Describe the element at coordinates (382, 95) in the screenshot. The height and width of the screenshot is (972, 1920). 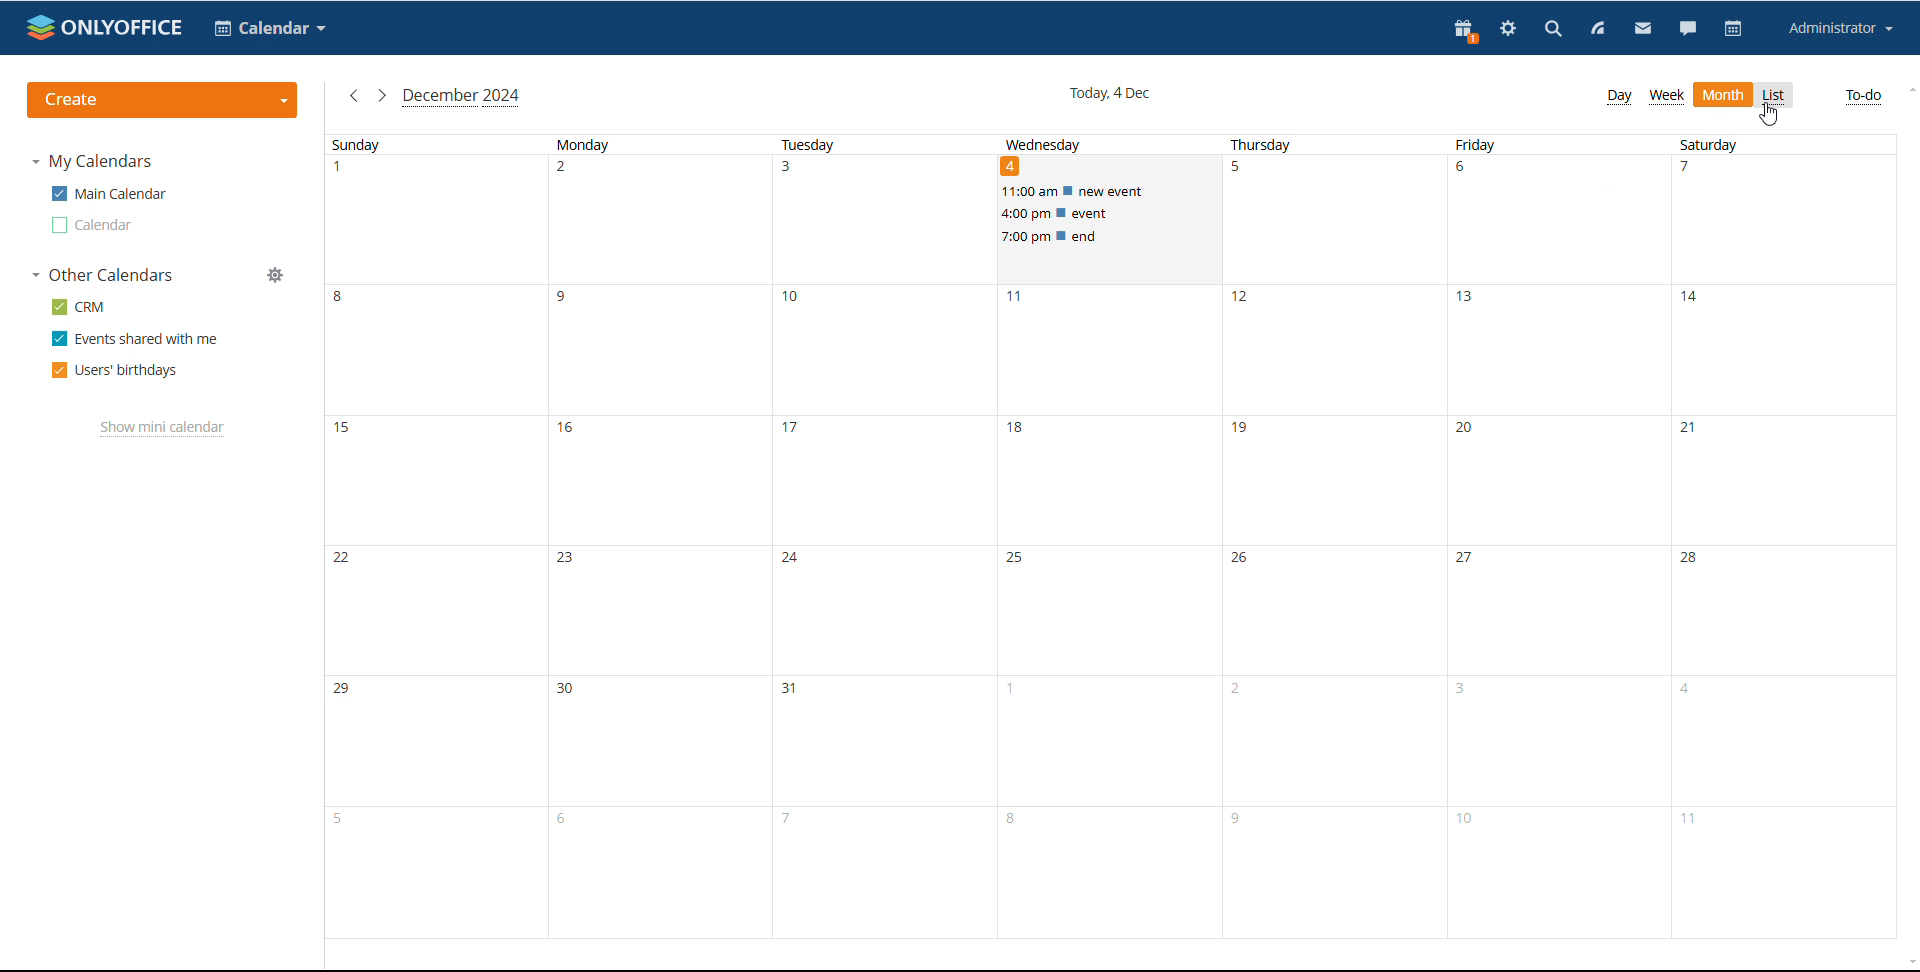
I see `next month` at that location.